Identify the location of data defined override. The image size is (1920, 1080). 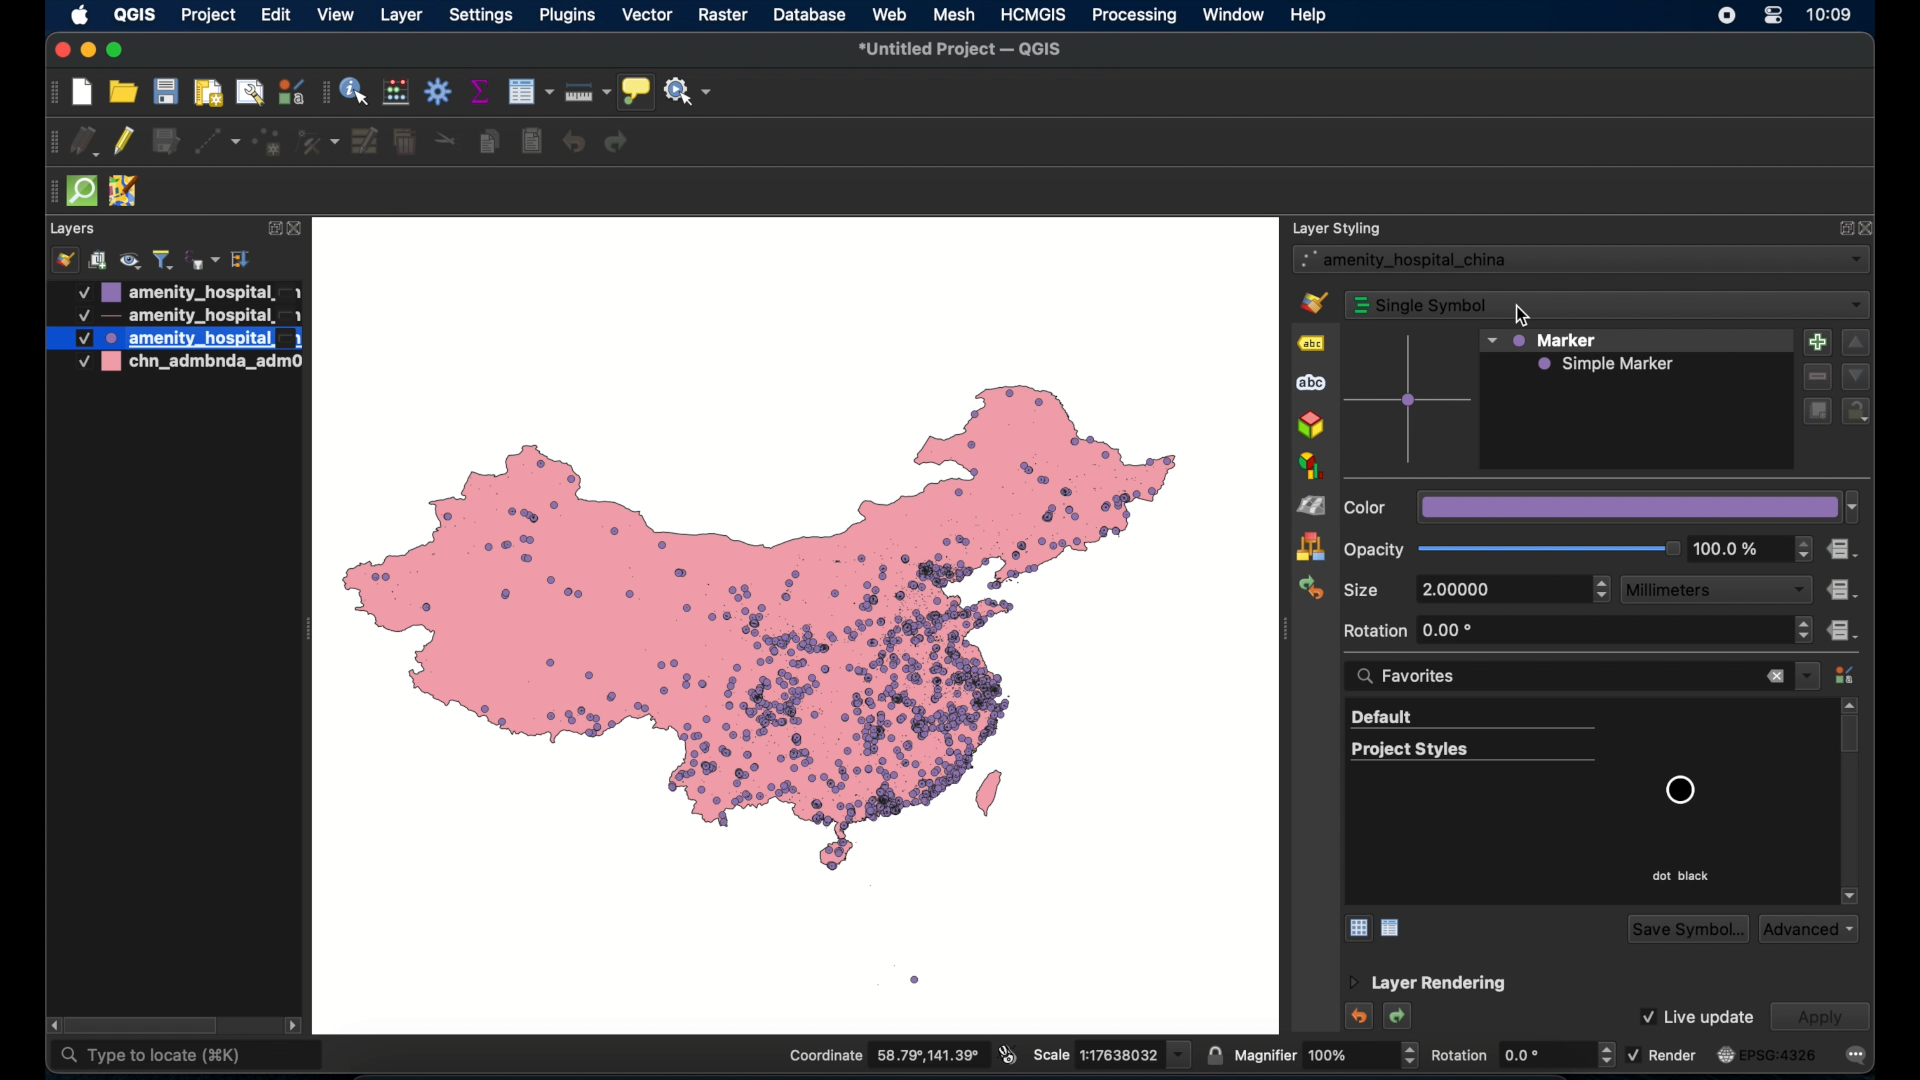
(1843, 550).